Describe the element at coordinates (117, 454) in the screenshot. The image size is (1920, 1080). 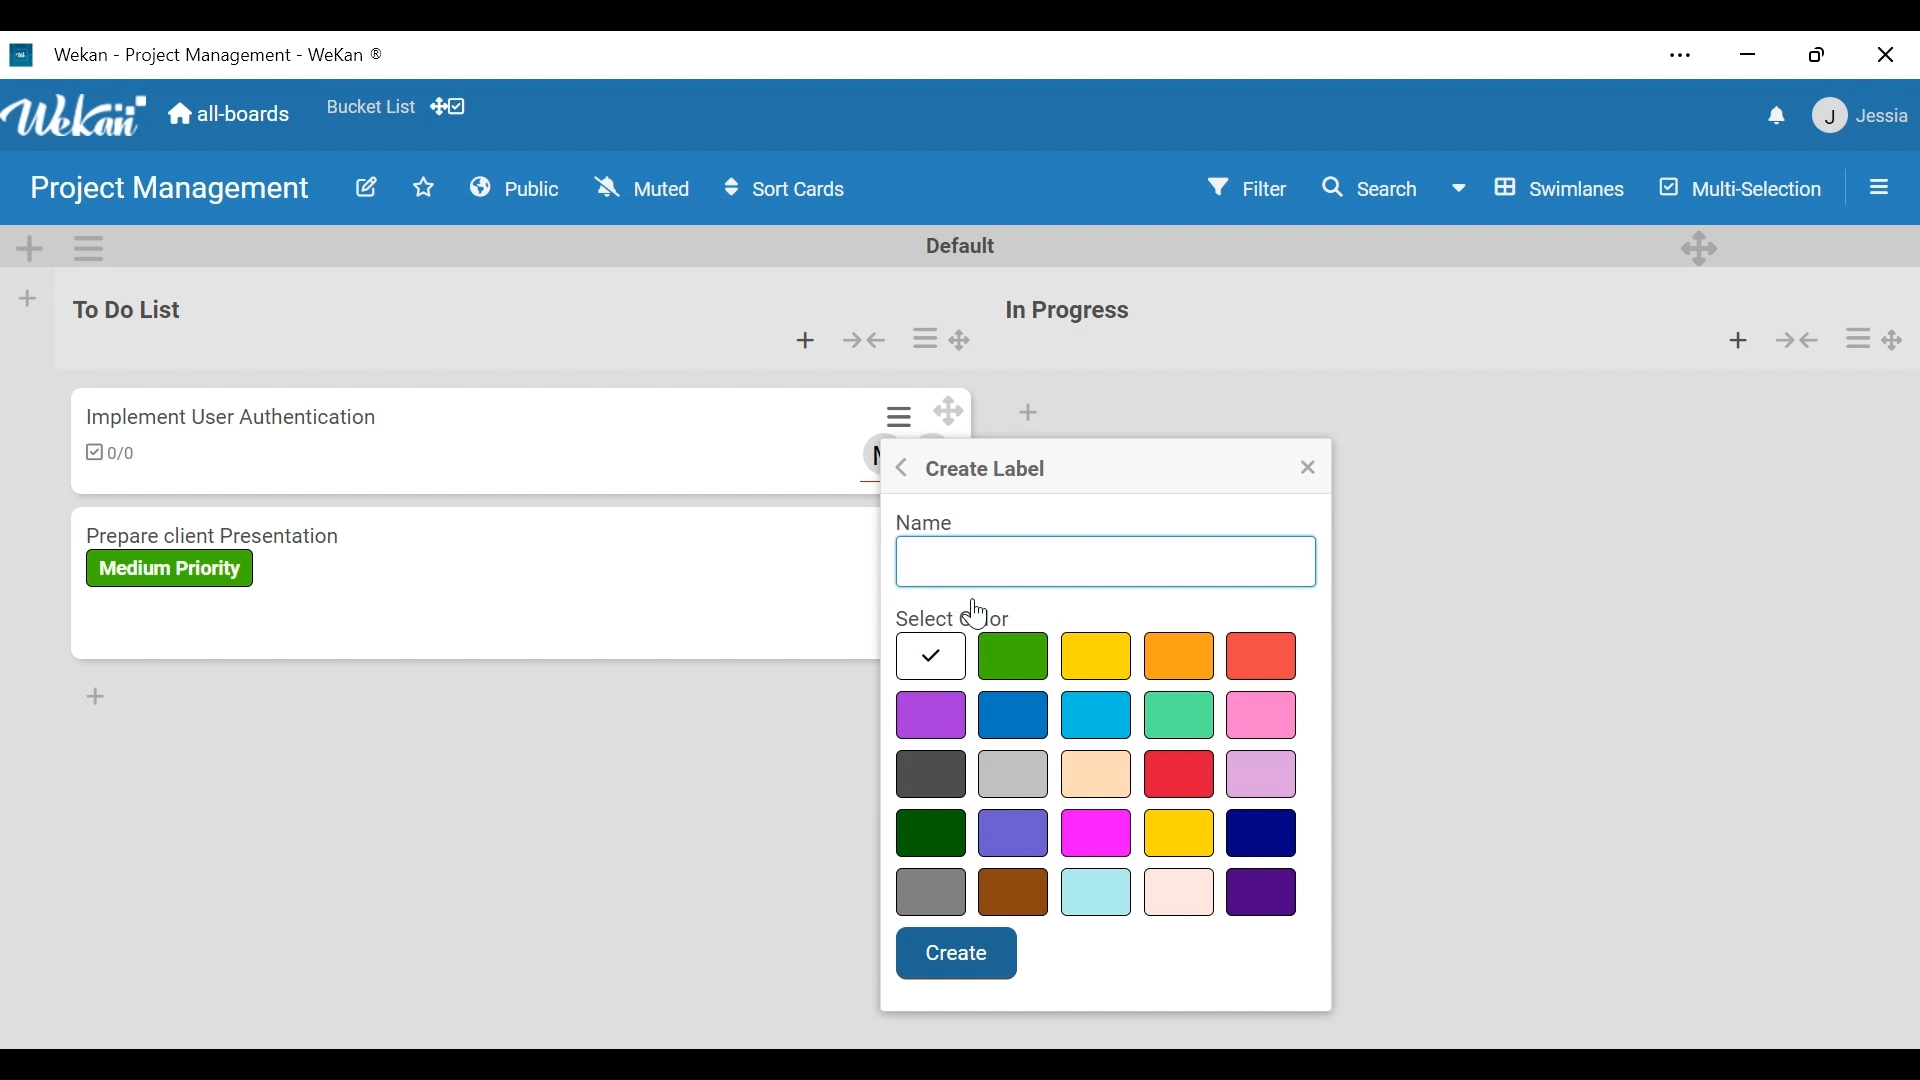
I see `Checklist` at that location.